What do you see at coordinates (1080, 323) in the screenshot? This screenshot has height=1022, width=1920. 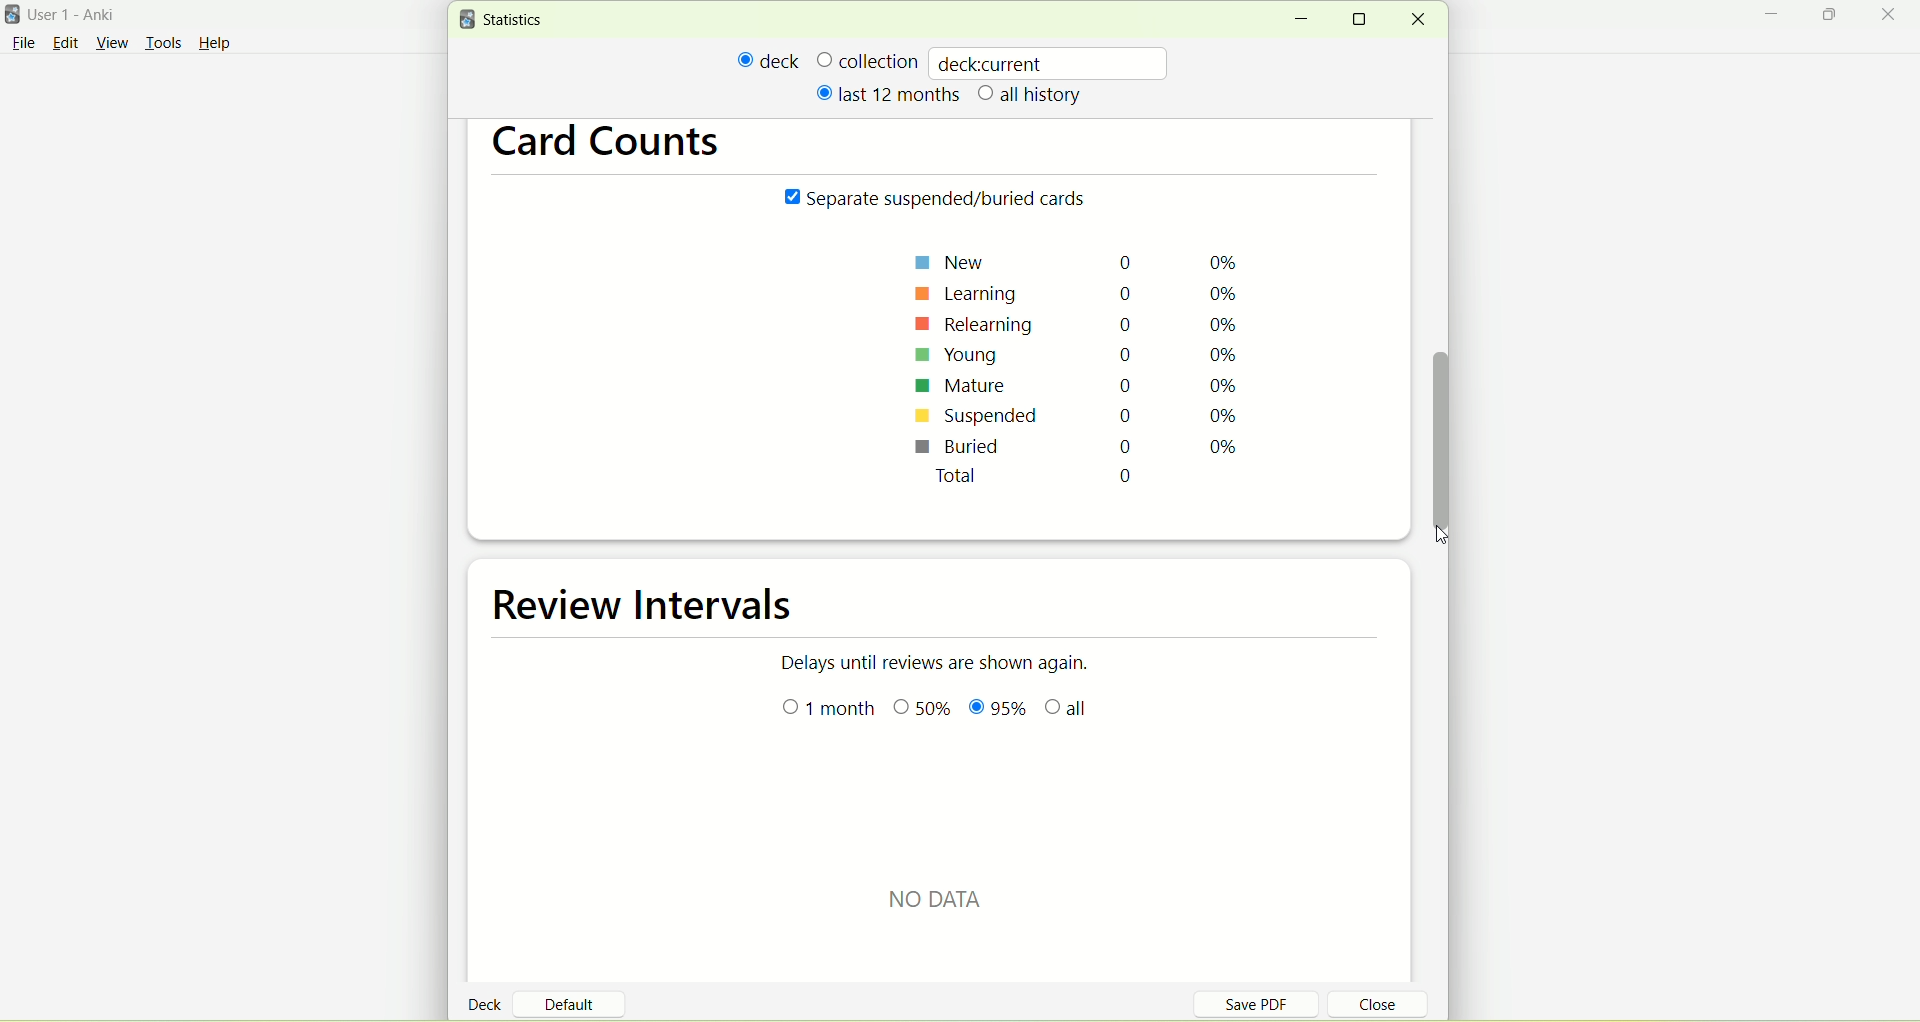 I see `relearning 0 0%` at bounding box center [1080, 323].